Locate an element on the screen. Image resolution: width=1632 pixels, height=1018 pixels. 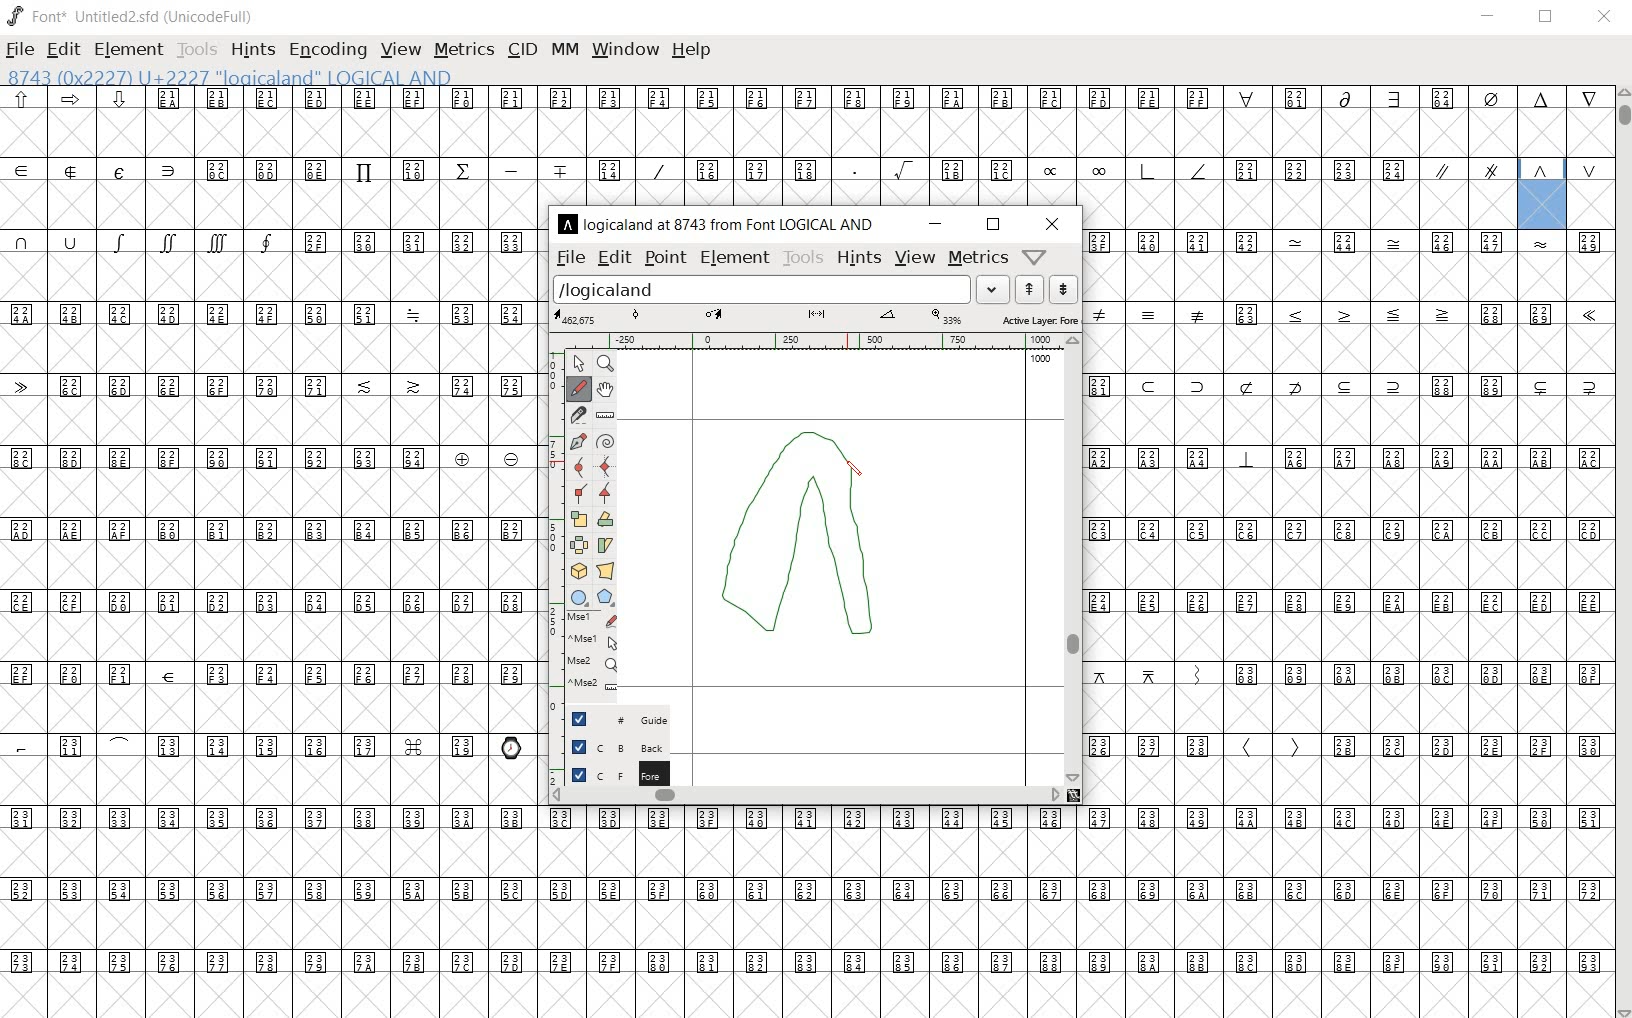
Rotate the selection is located at coordinates (605, 545).